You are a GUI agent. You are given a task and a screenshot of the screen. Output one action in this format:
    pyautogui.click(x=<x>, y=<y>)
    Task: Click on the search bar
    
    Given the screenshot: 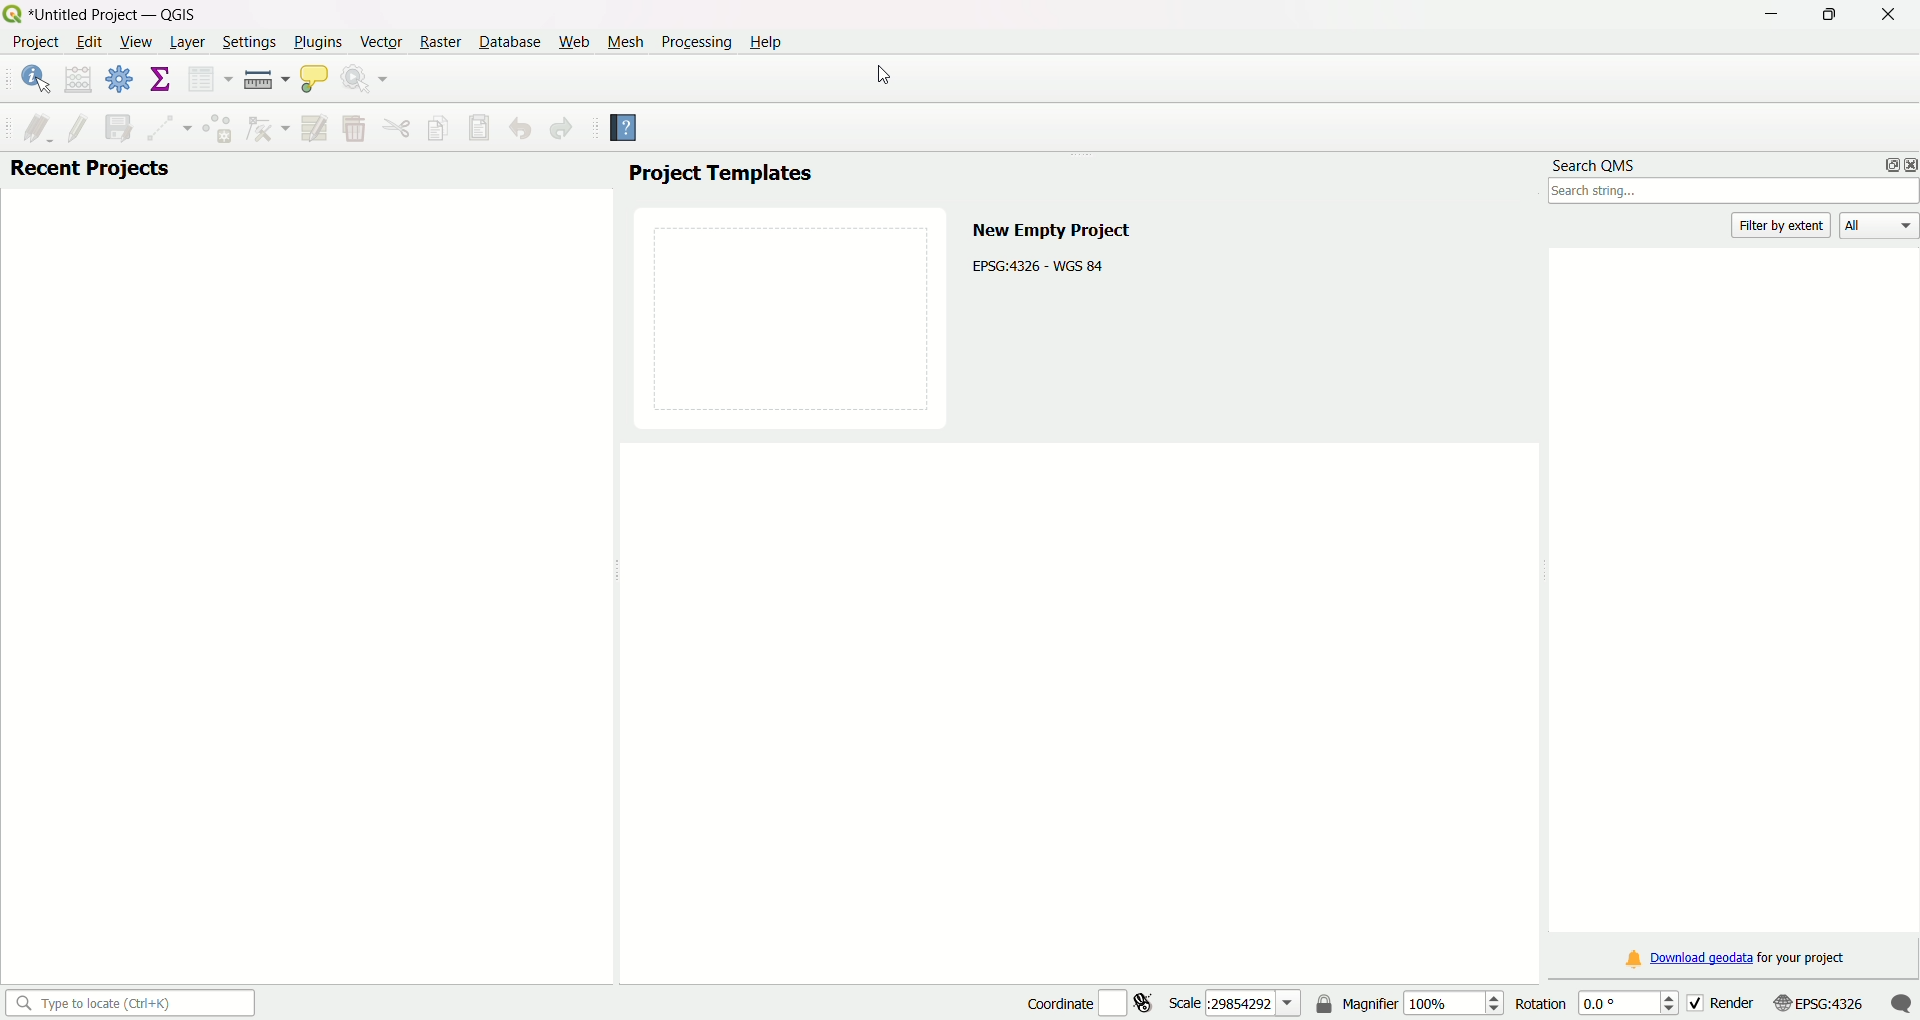 What is the action you would take?
    pyautogui.click(x=1734, y=193)
    